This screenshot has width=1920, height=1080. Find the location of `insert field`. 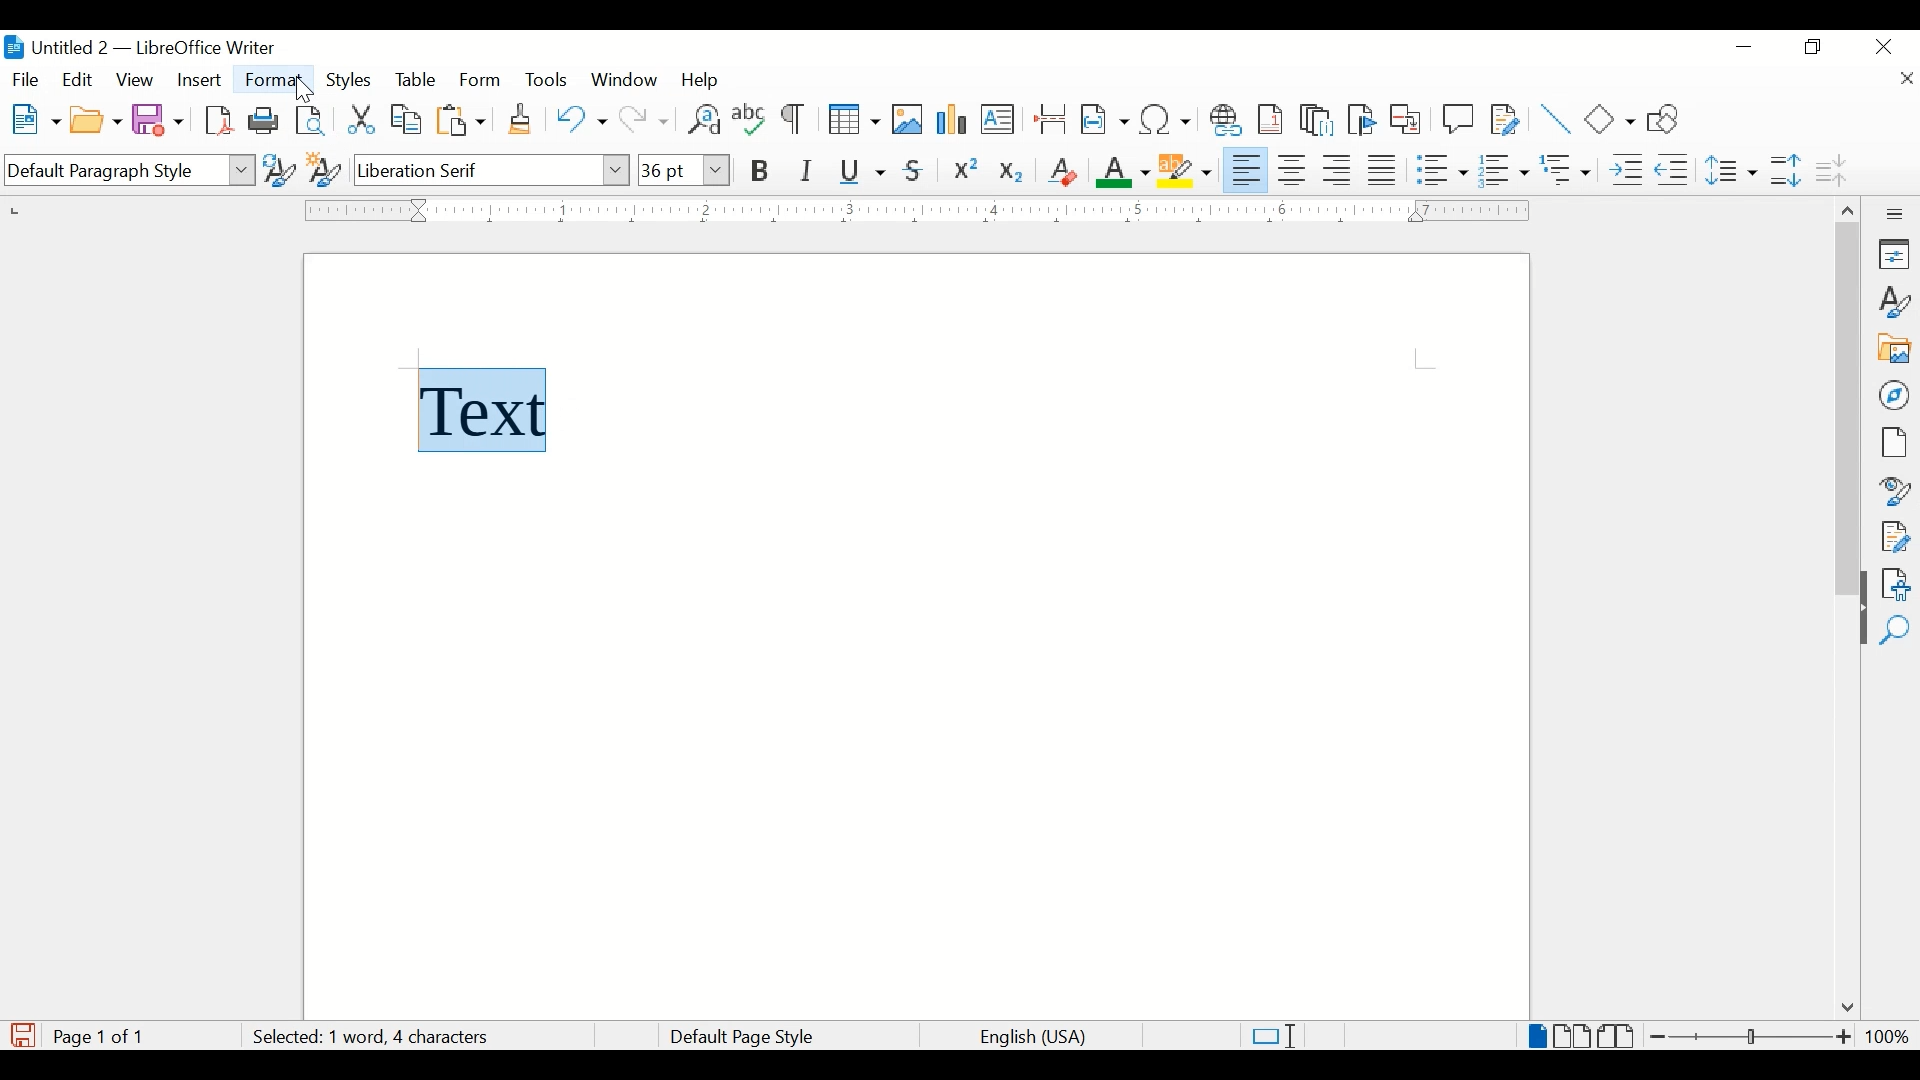

insert field is located at coordinates (1105, 119).